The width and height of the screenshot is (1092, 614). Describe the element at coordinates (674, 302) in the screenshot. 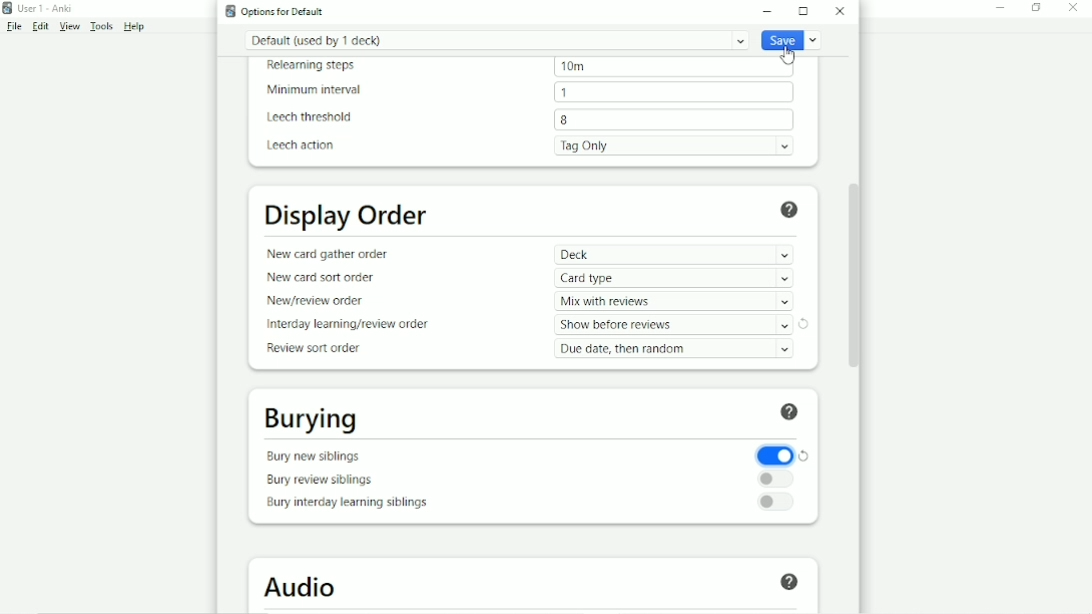

I see `Mix with reviews` at that location.